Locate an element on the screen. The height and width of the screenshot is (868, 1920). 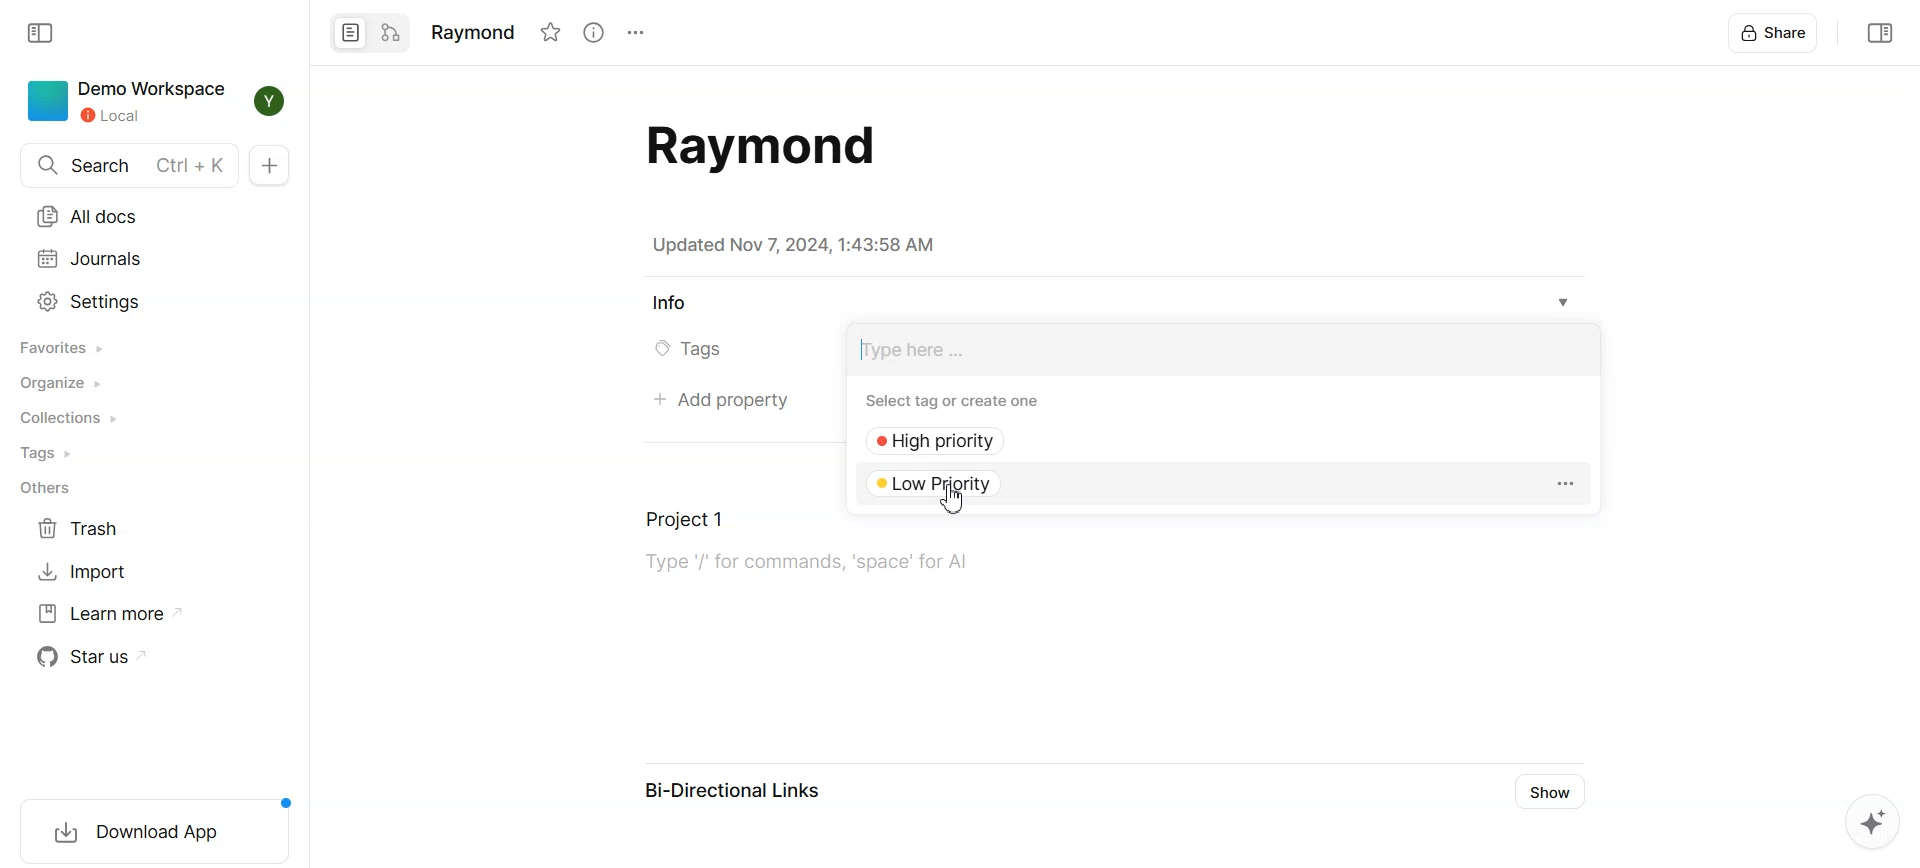
Show is located at coordinates (1554, 792).